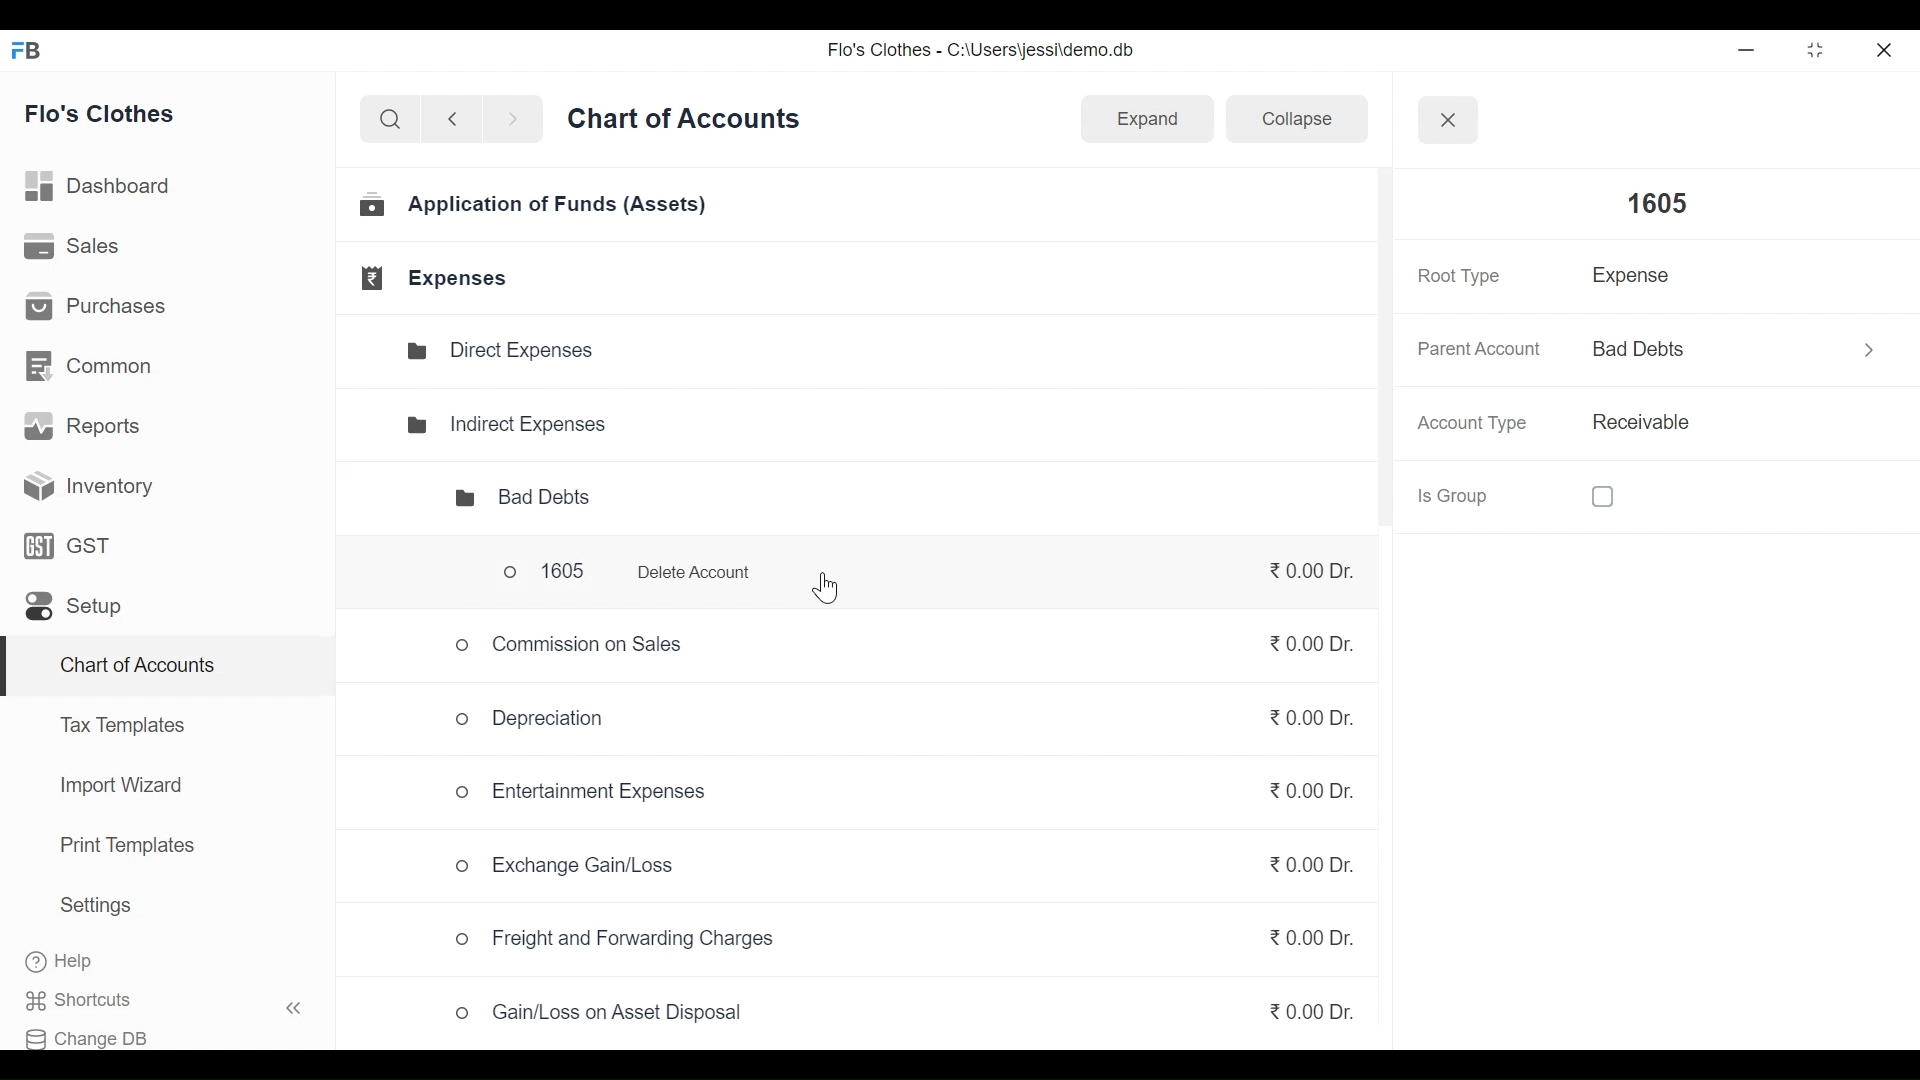 The width and height of the screenshot is (1920, 1080). I want to click on Import Wizard, so click(115, 788).